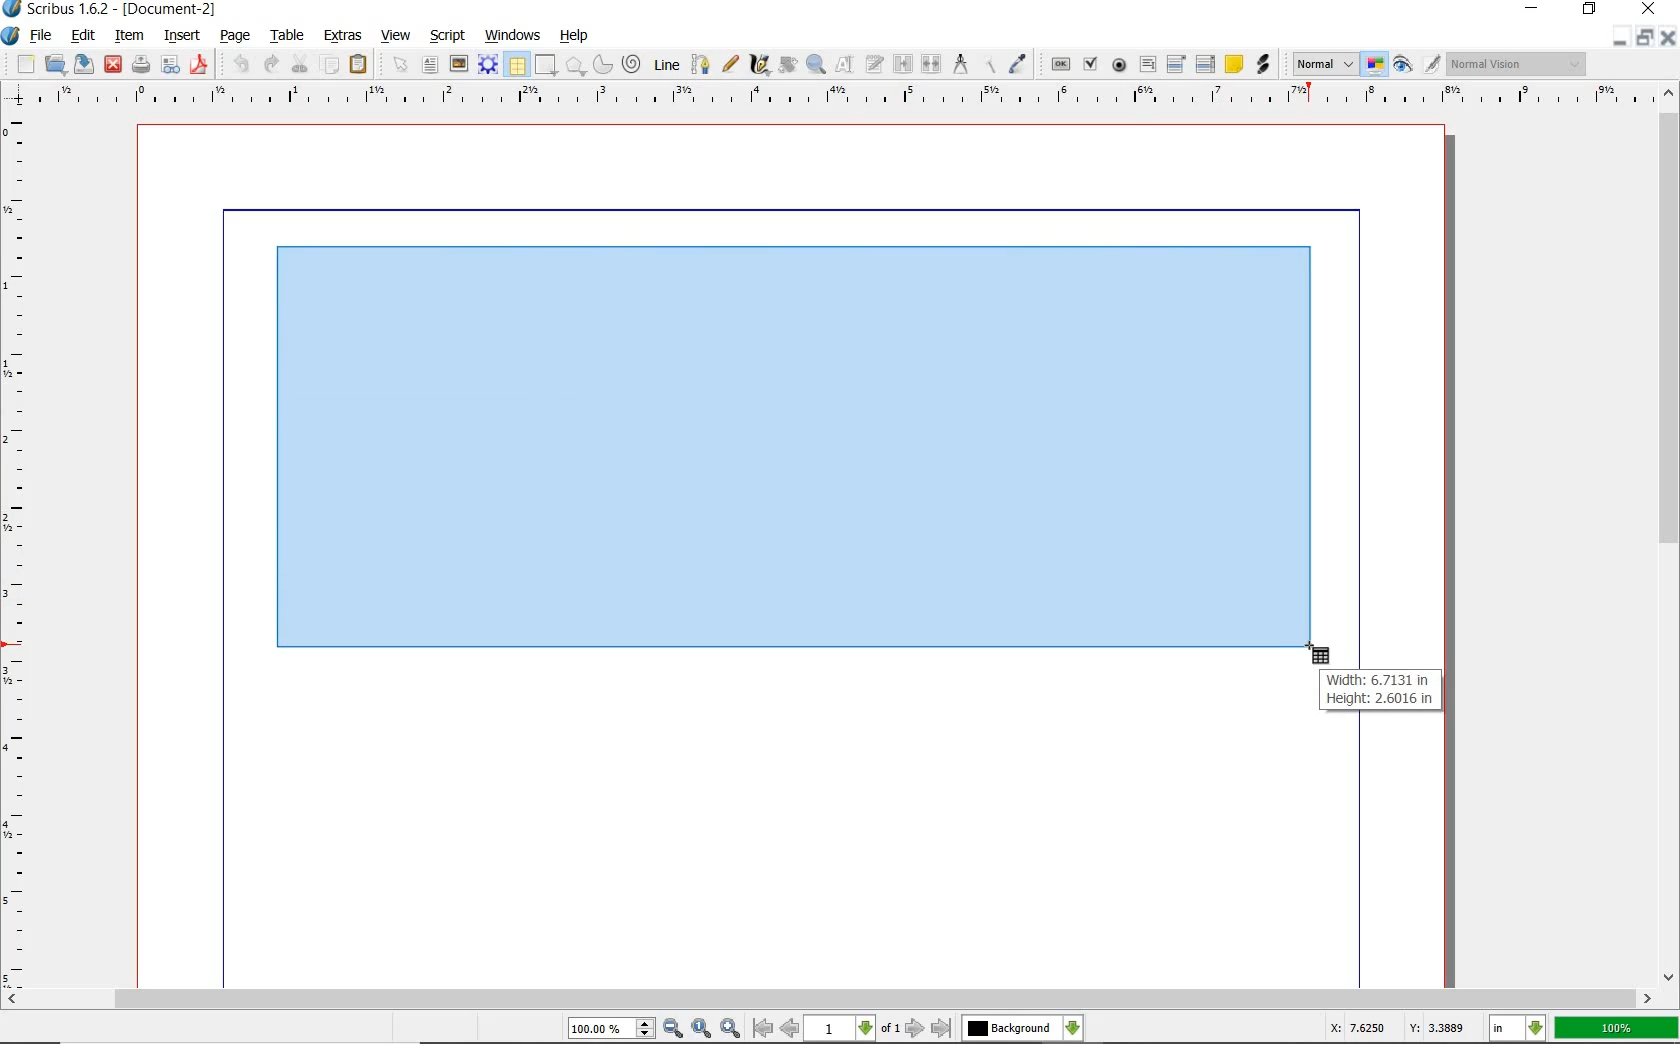 The width and height of the screenshot is (1680, 1044). I want to click on shape, so click(546, 66).